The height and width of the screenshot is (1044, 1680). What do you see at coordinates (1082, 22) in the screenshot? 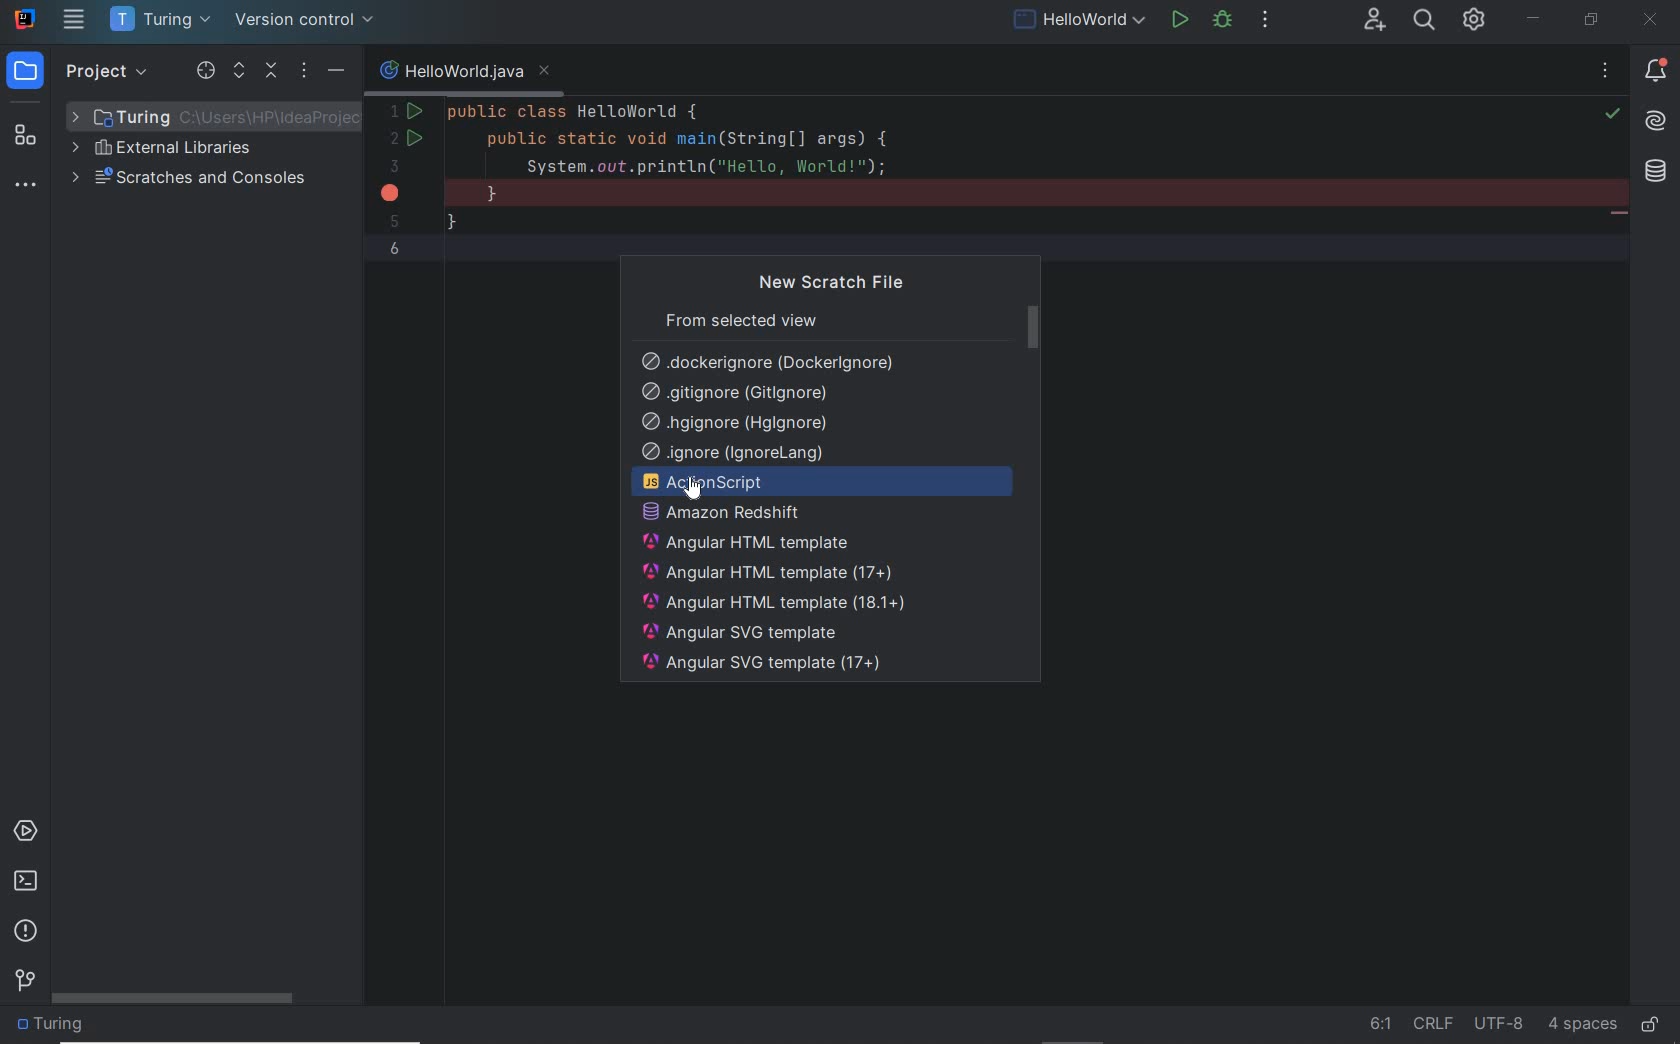
I see `run or debug configurations` at bounding box center [1082, 22].